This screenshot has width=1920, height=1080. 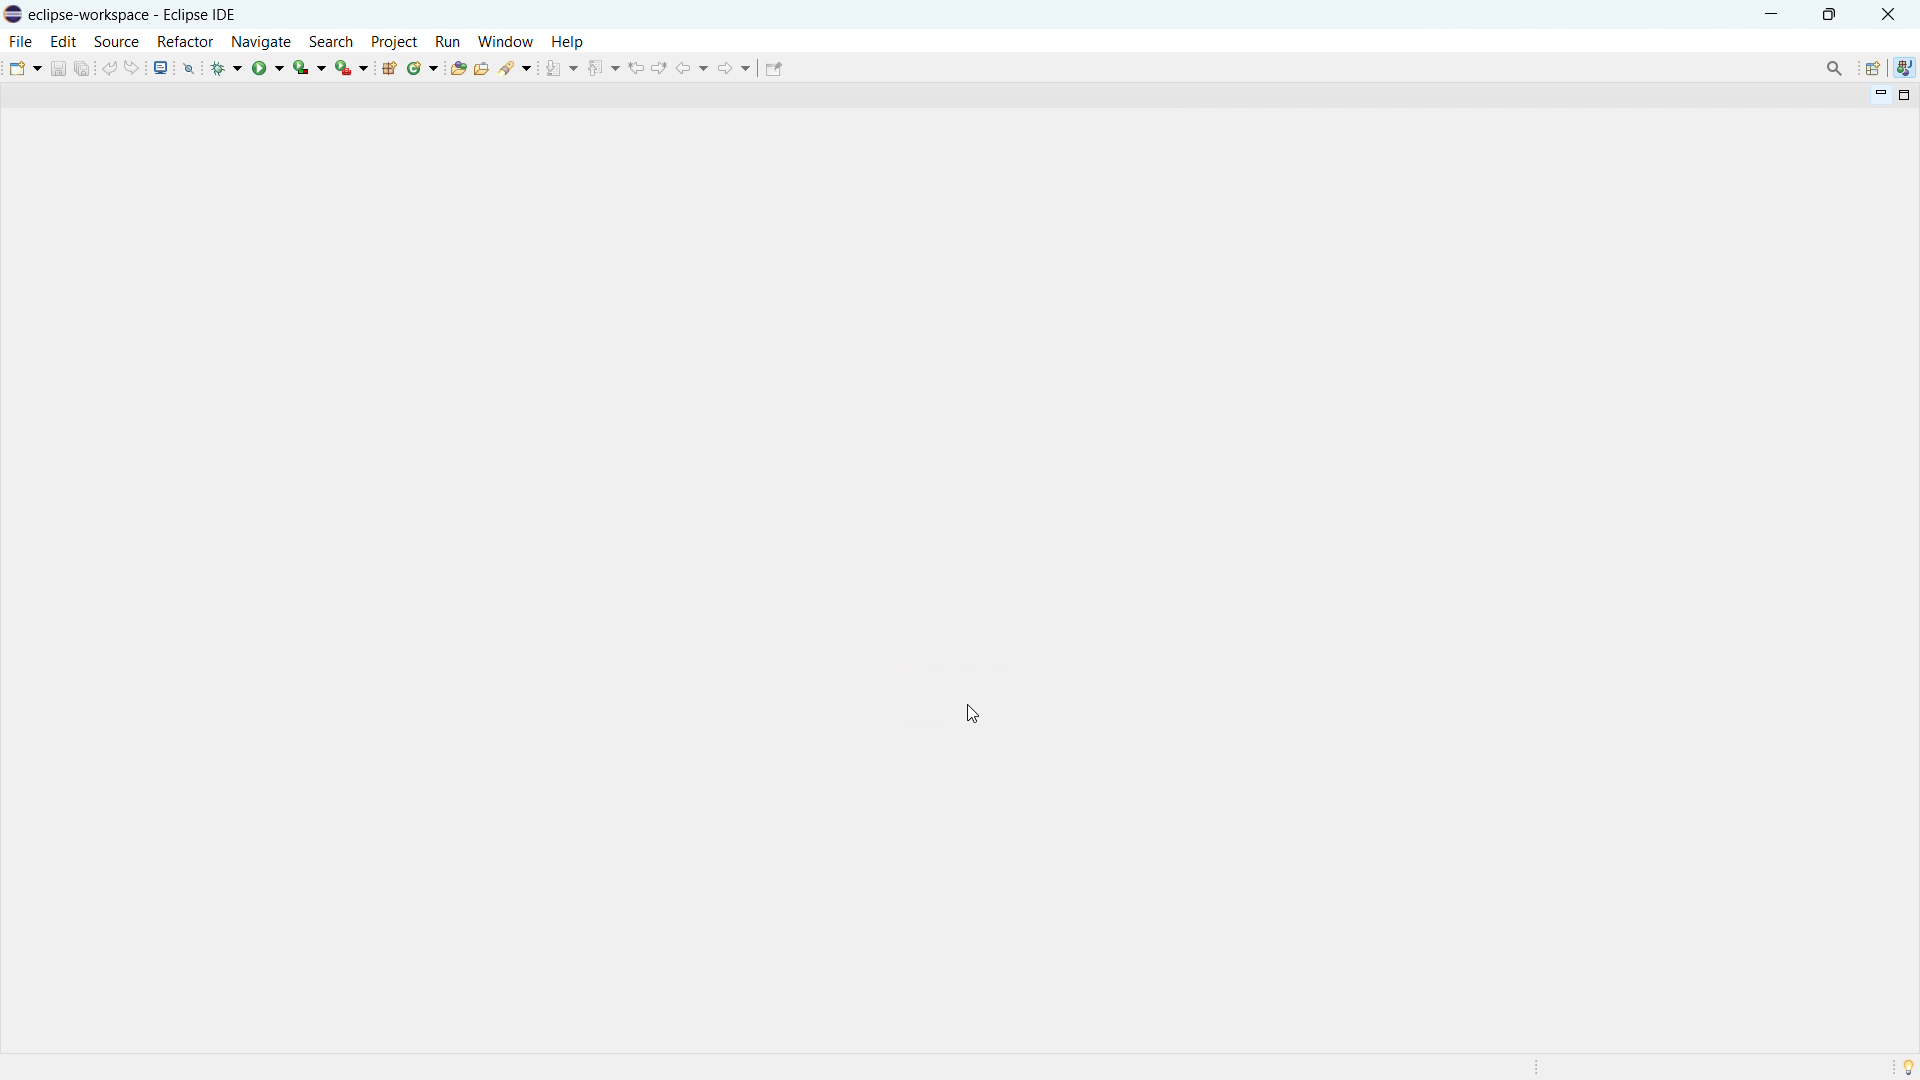 I want to click on minimize, so click(x=1772, y=13).